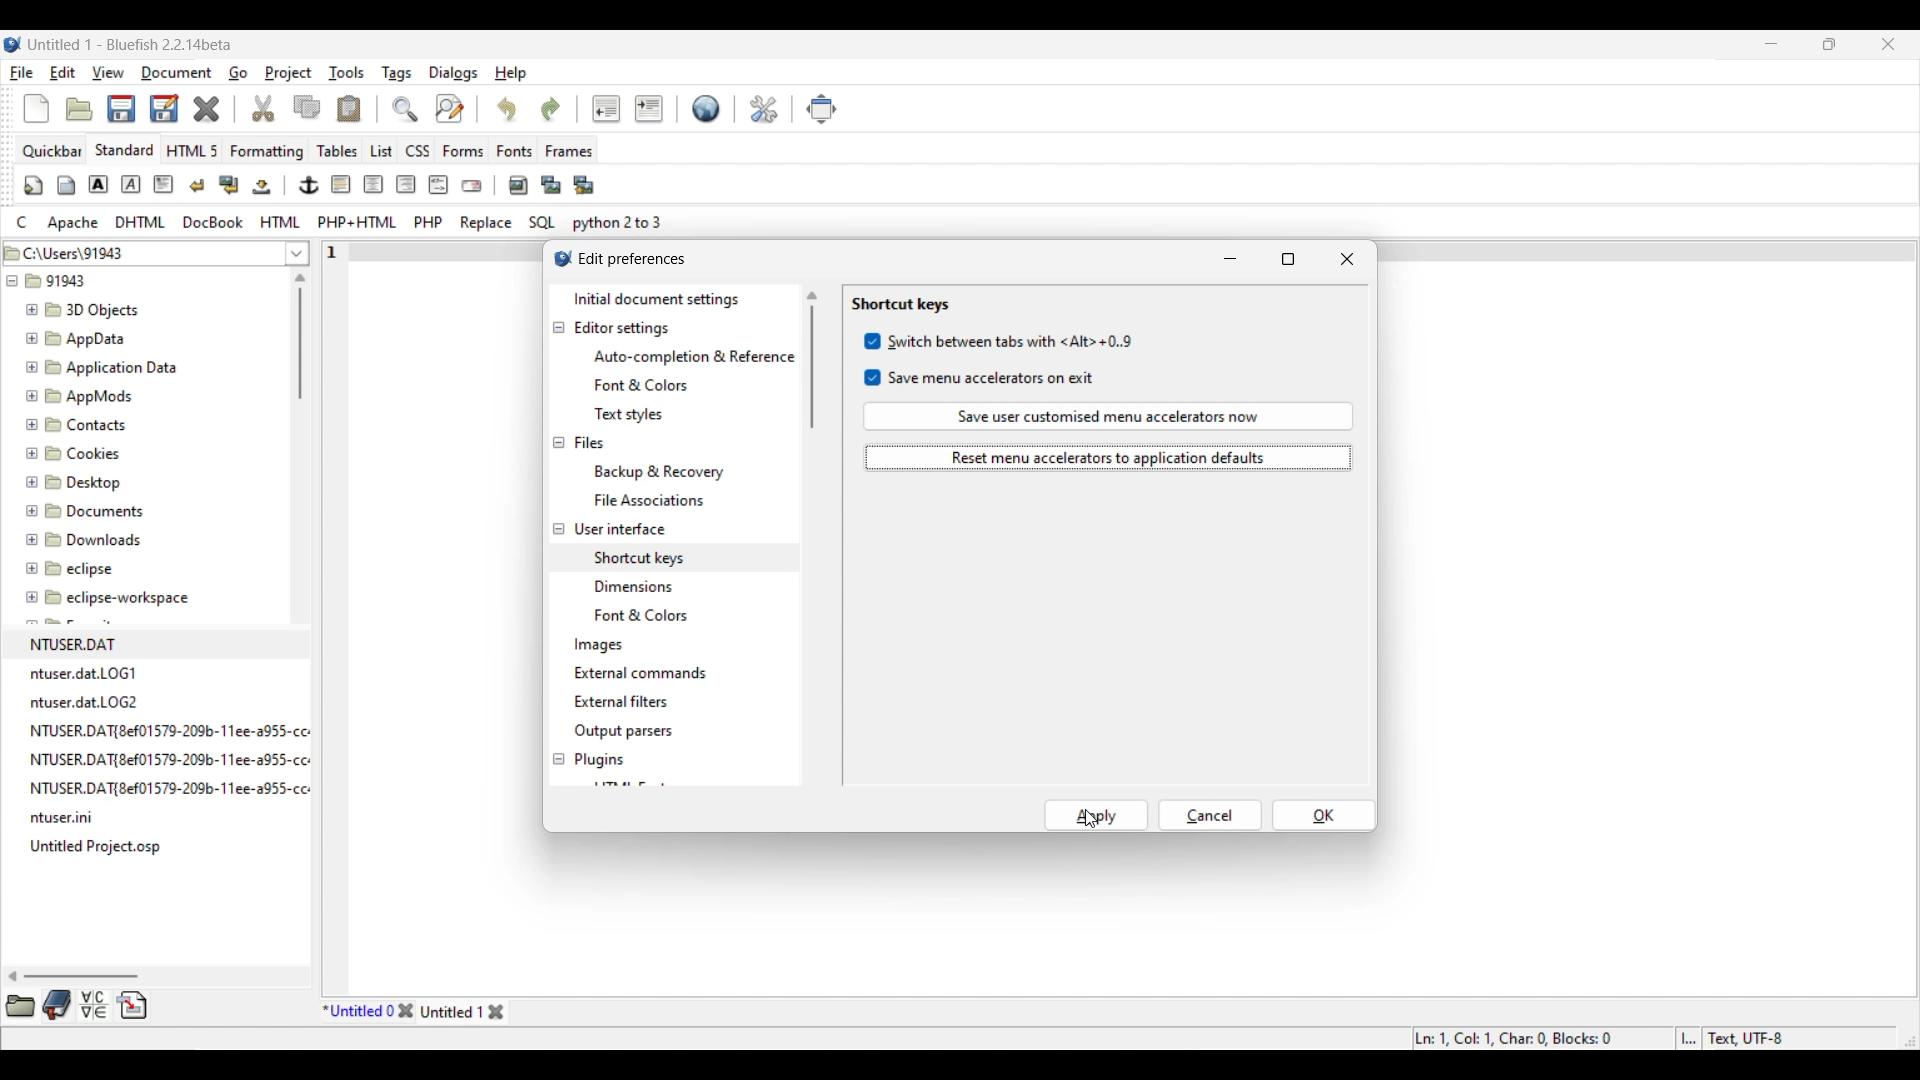 The image size is (1920, 1080). I want to click on Switch between tabs with <Alt>+0.9, so click(999, 341).